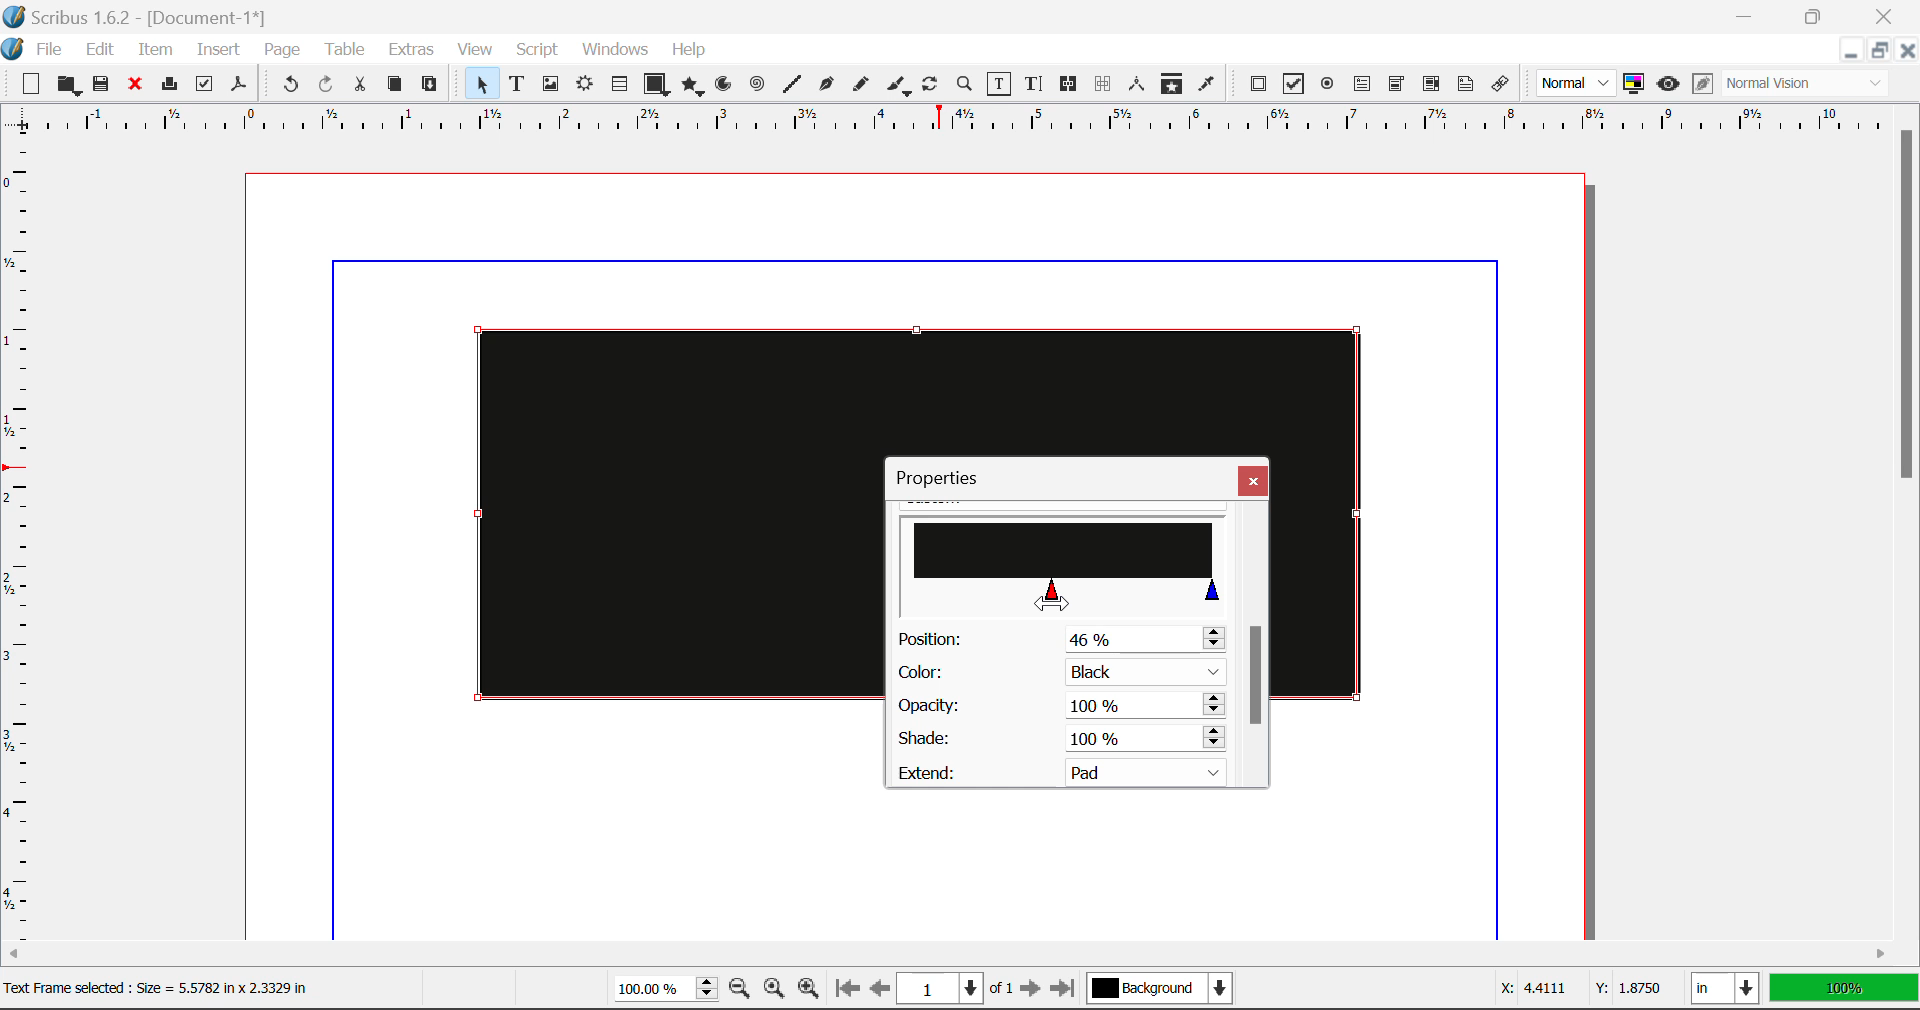 This screenshot has width=1920, height=1010. I want to click on Tables, so click(619, 86).